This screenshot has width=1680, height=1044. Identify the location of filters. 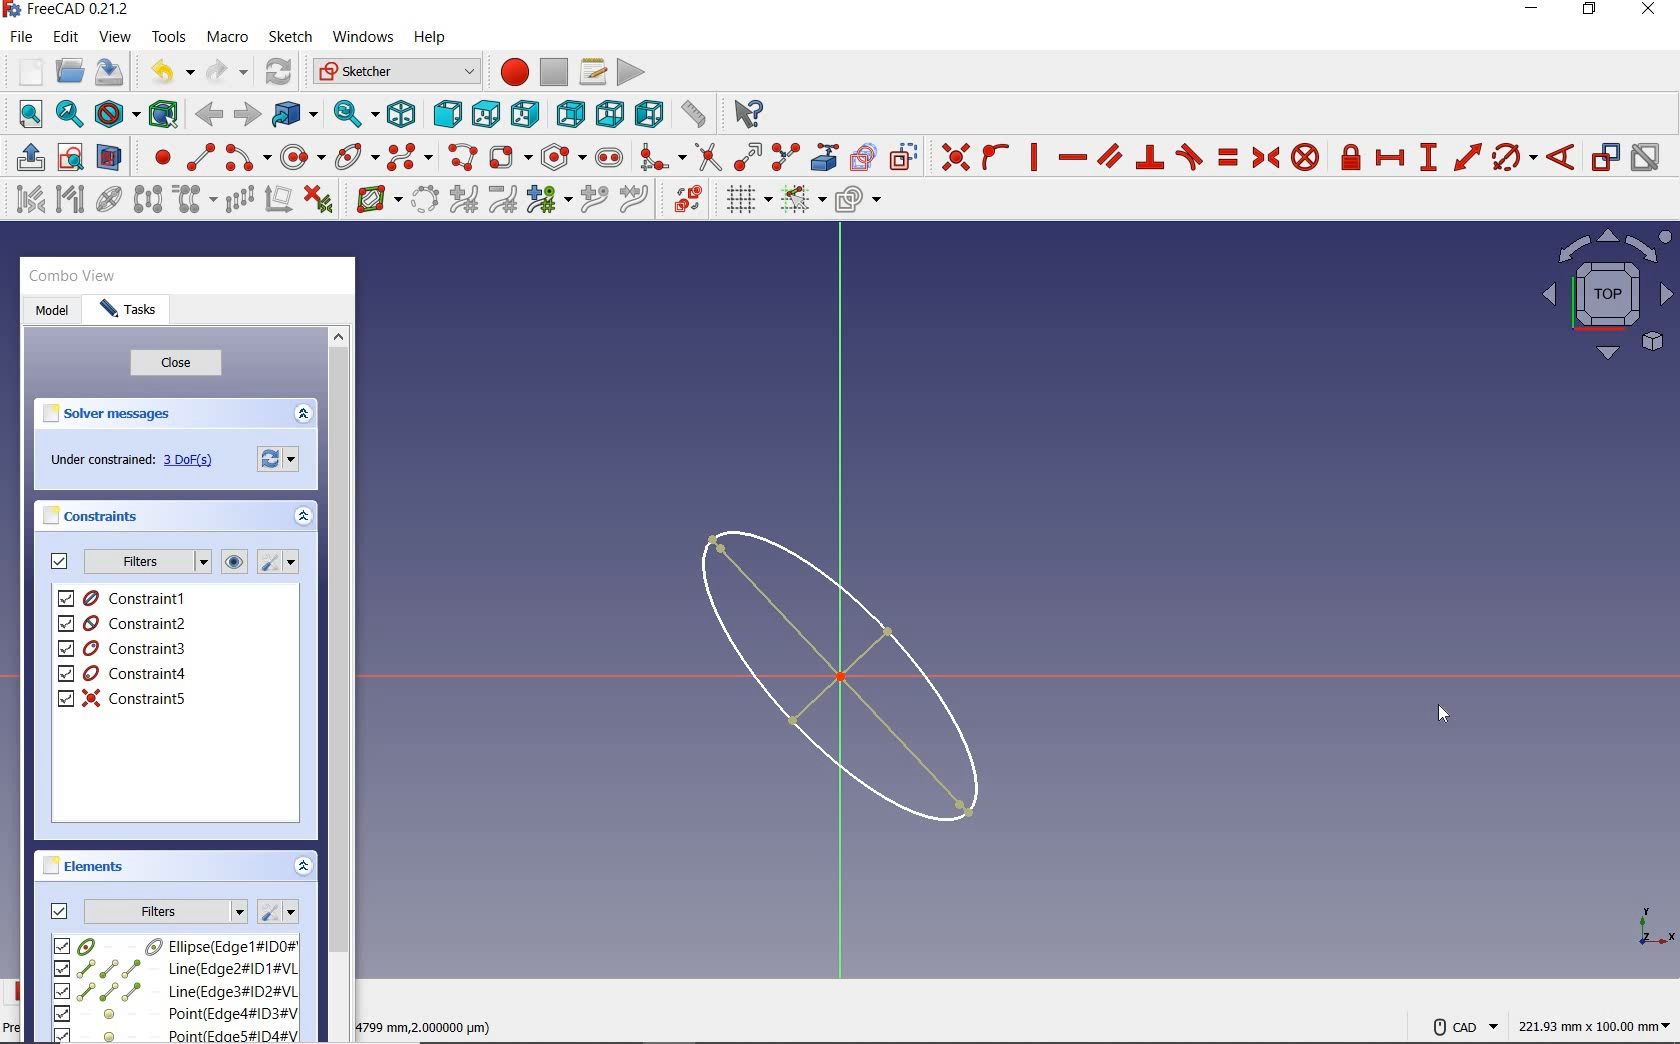
(146, 562).